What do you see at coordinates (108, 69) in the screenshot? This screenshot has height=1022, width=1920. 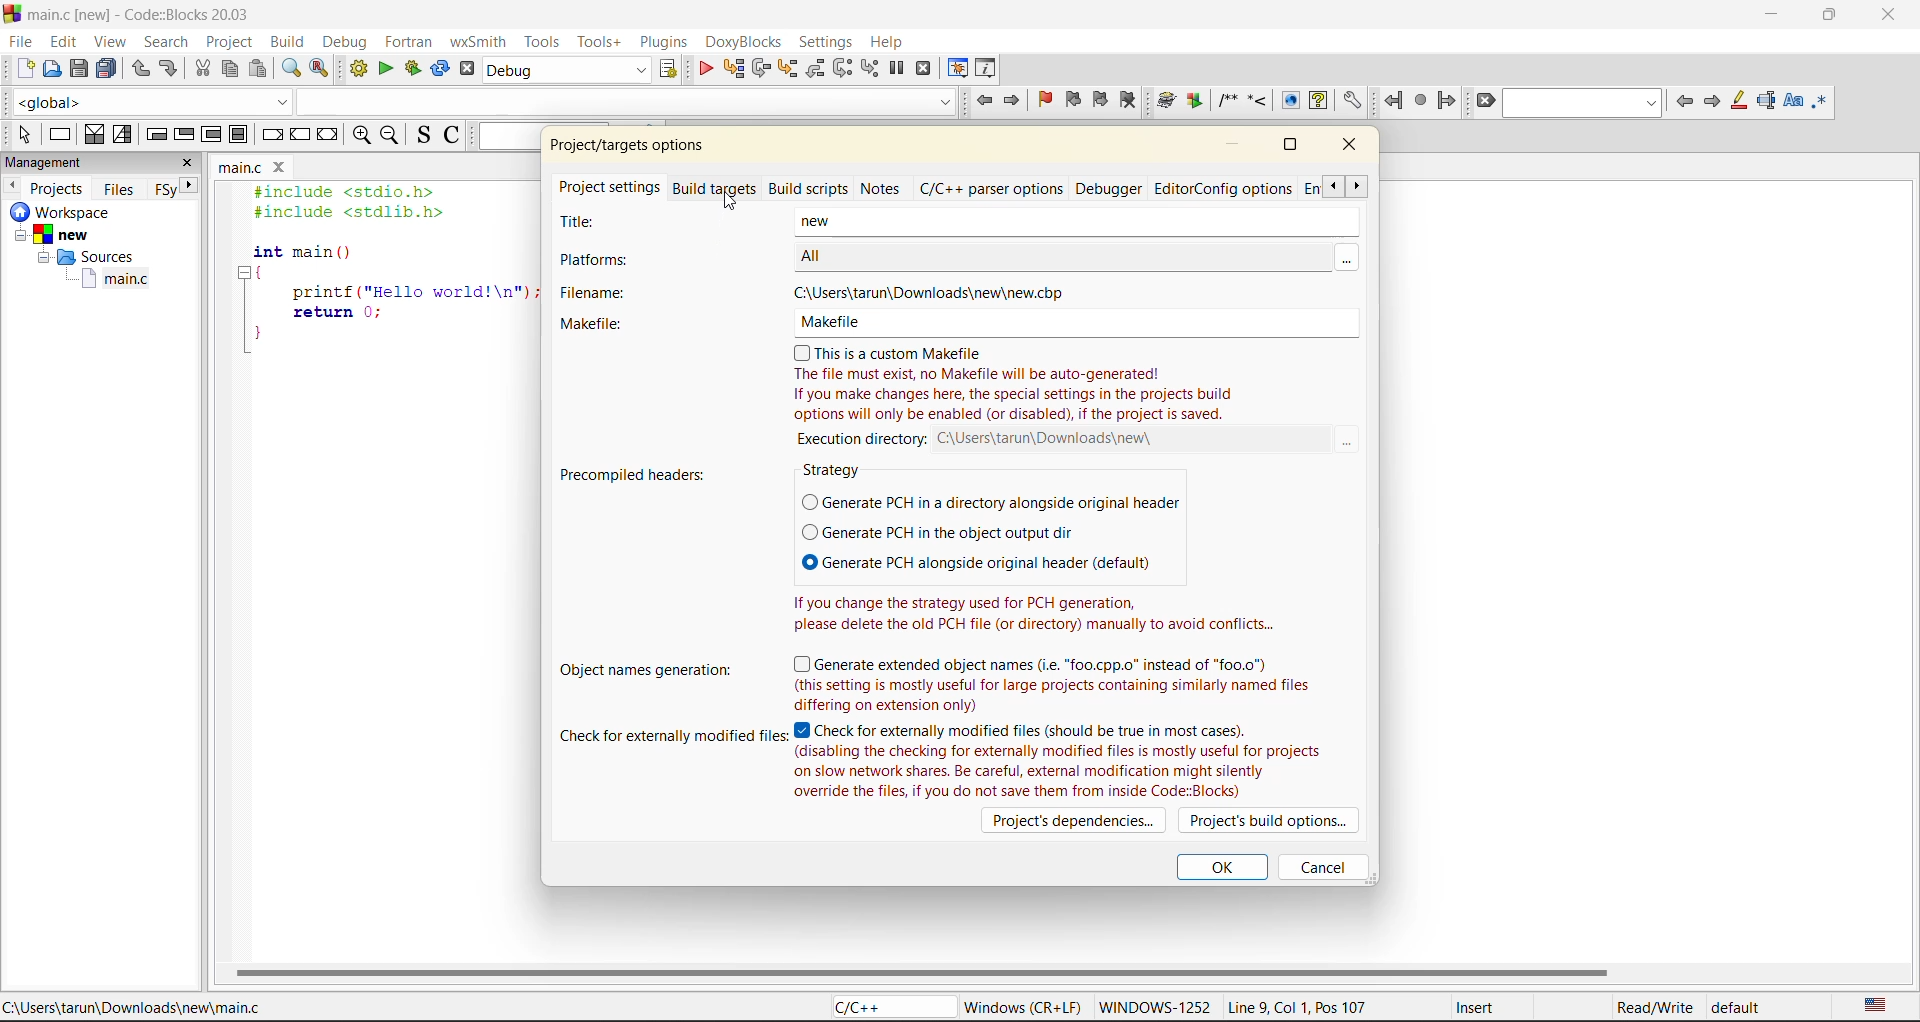 I see `save everything` at bounding box center [108, 69].